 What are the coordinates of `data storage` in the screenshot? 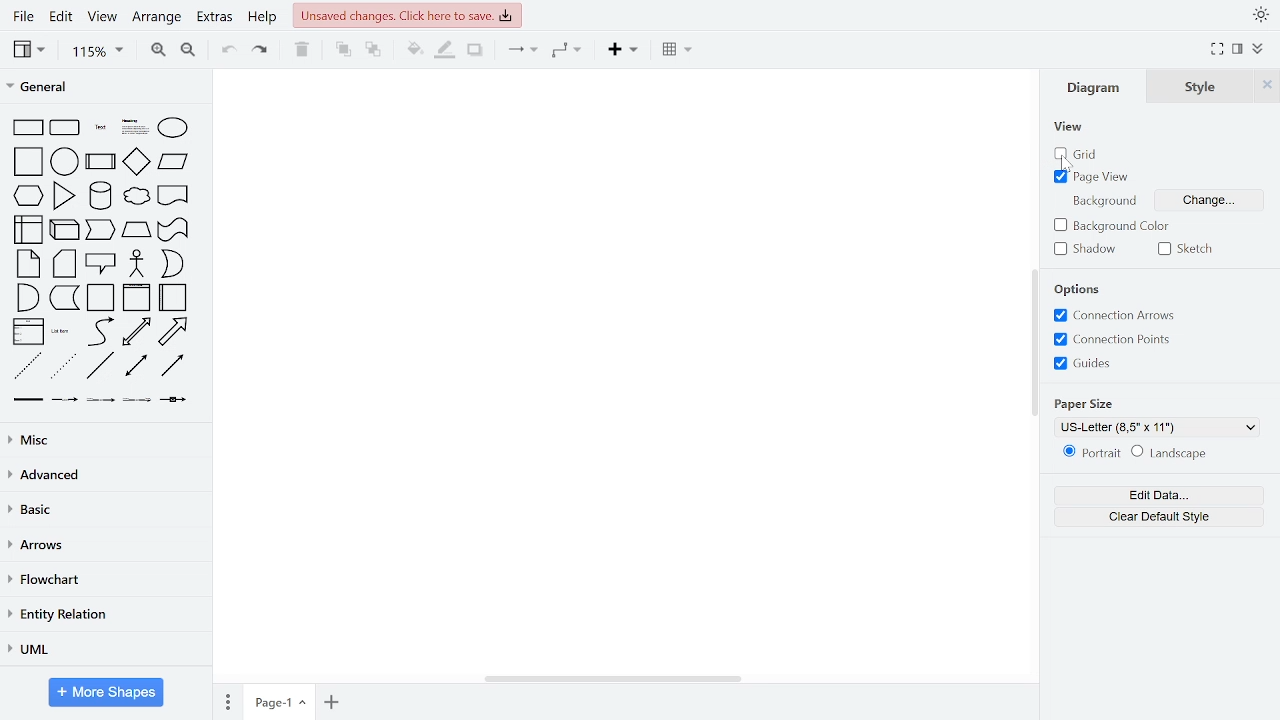 It's located at (64, 298).